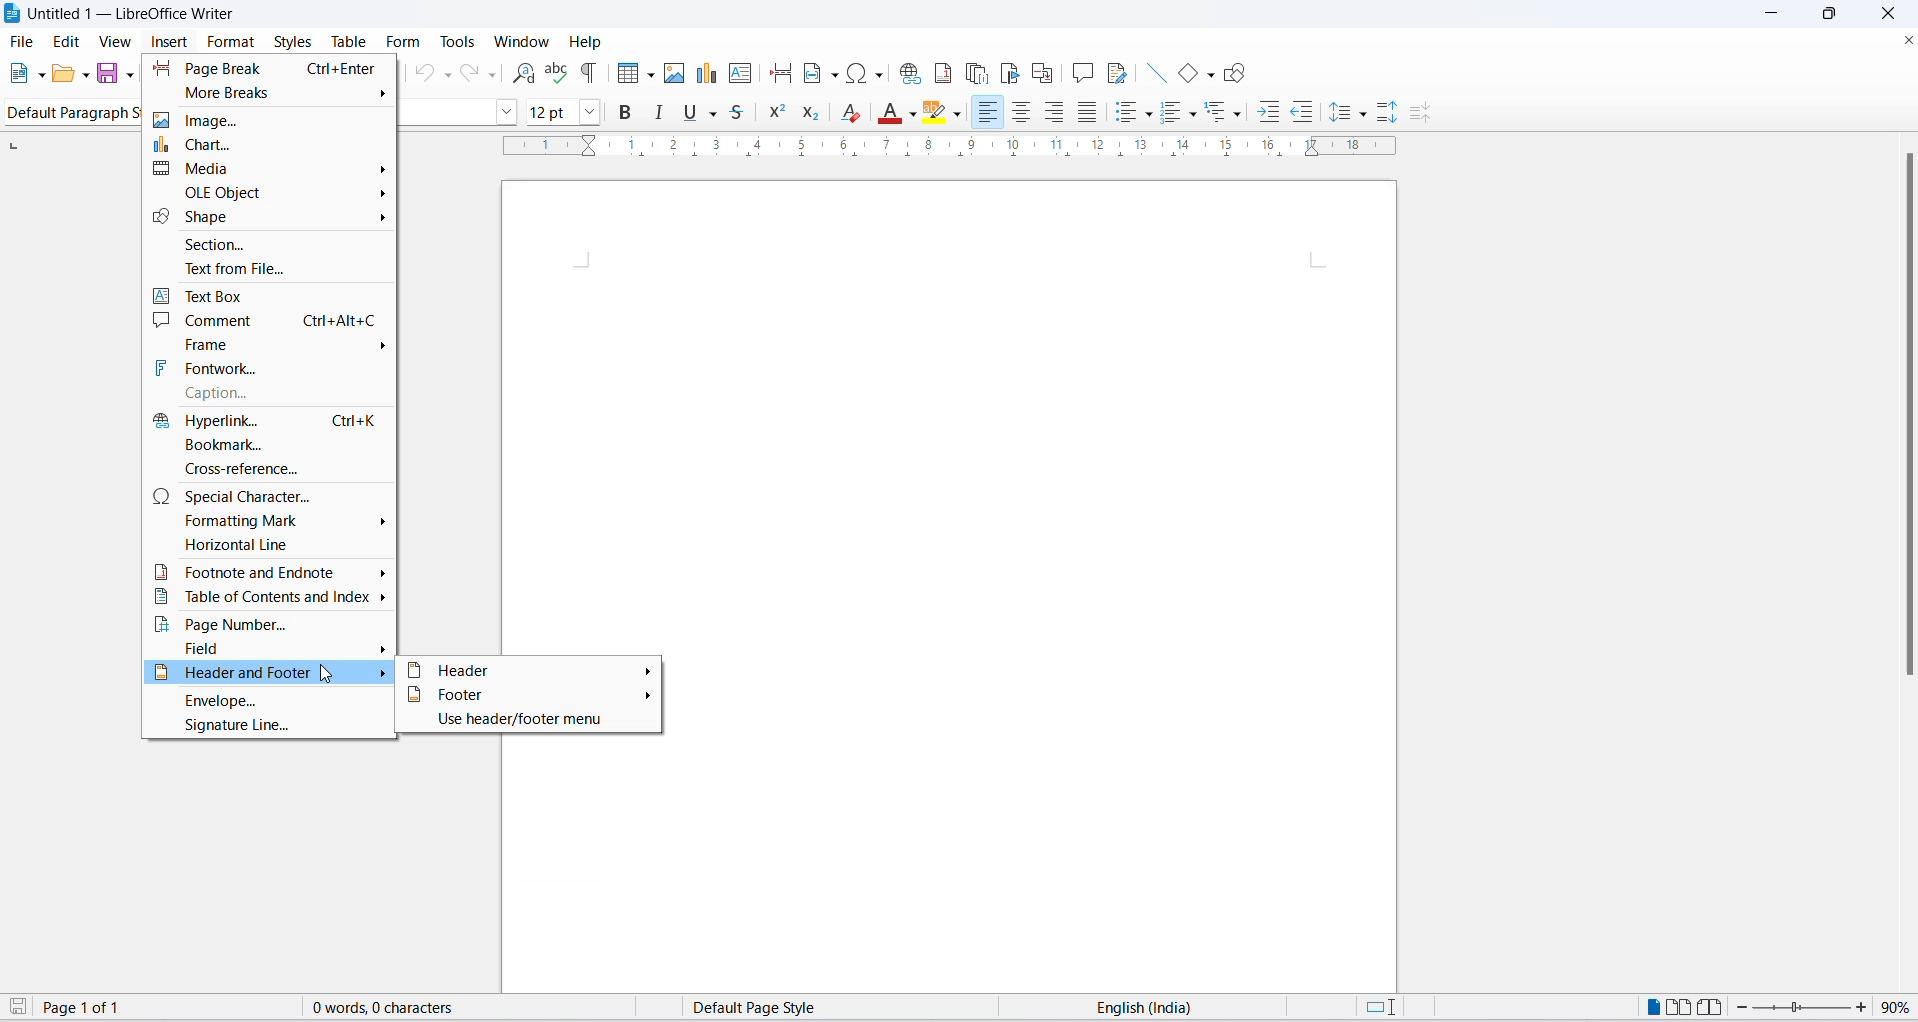 This screenshot has height=1022, width=1918. I want to click on special character, so click(269, 494).